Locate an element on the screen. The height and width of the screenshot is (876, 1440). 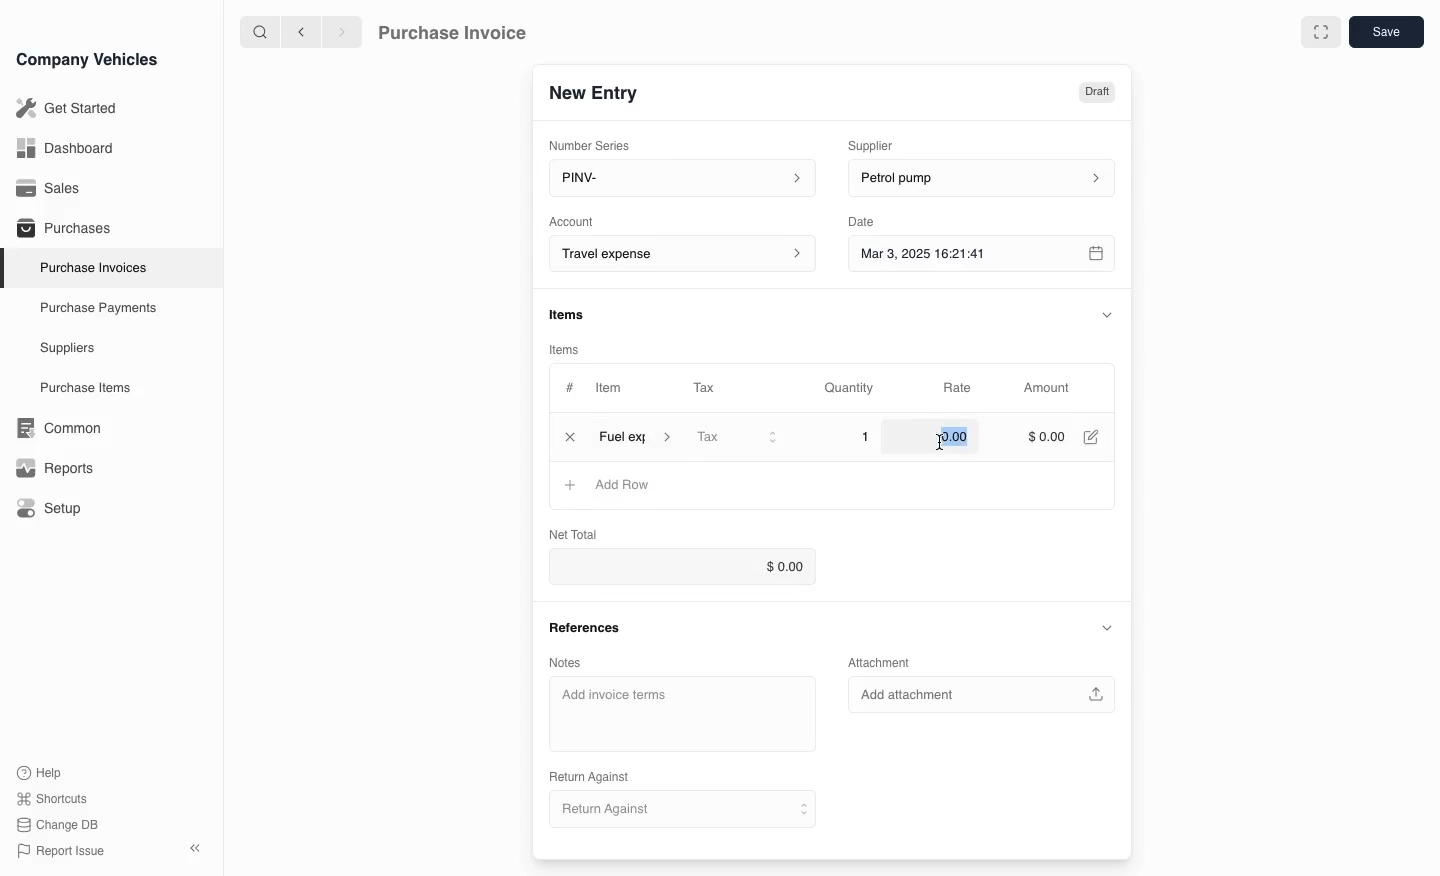
1 is located at coordinates (851, 437).